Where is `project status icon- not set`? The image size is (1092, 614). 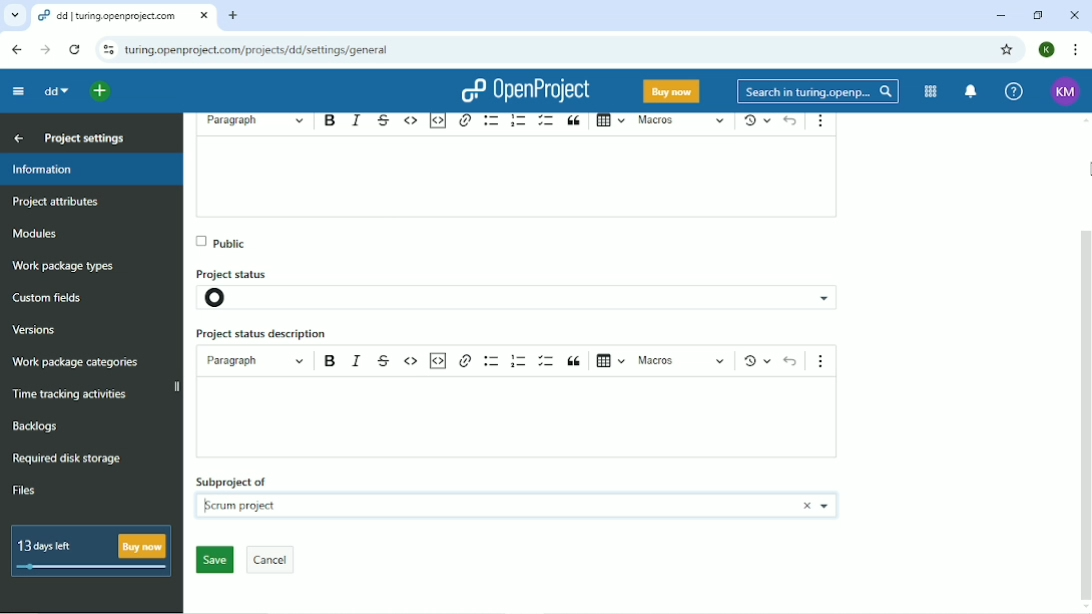
project status icon- not set is located at coordinates (232, 301).